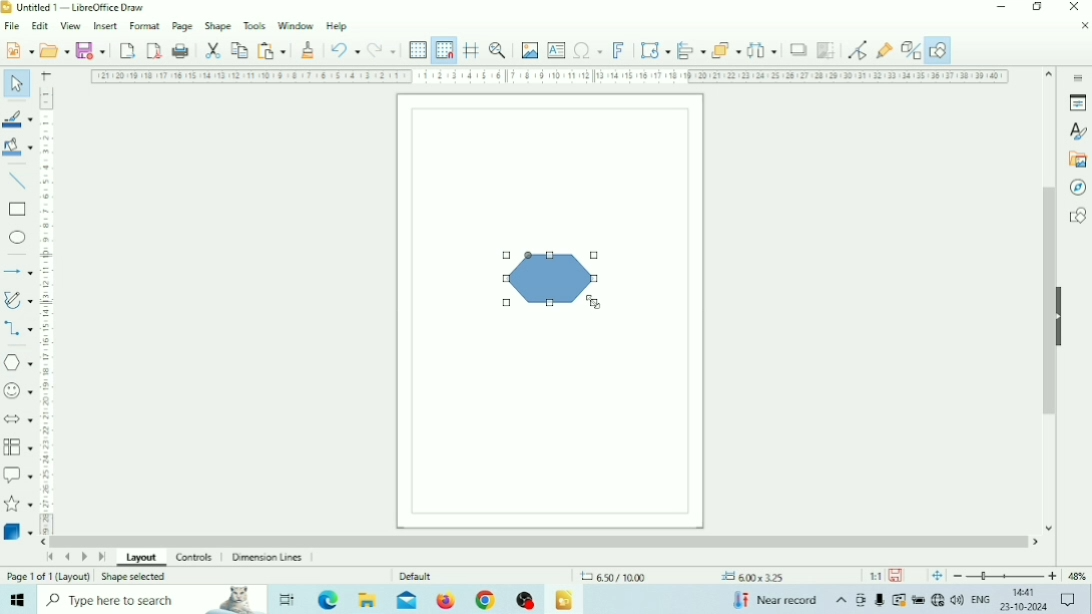  I want to click on Fit page to current window, so click(937, 576).